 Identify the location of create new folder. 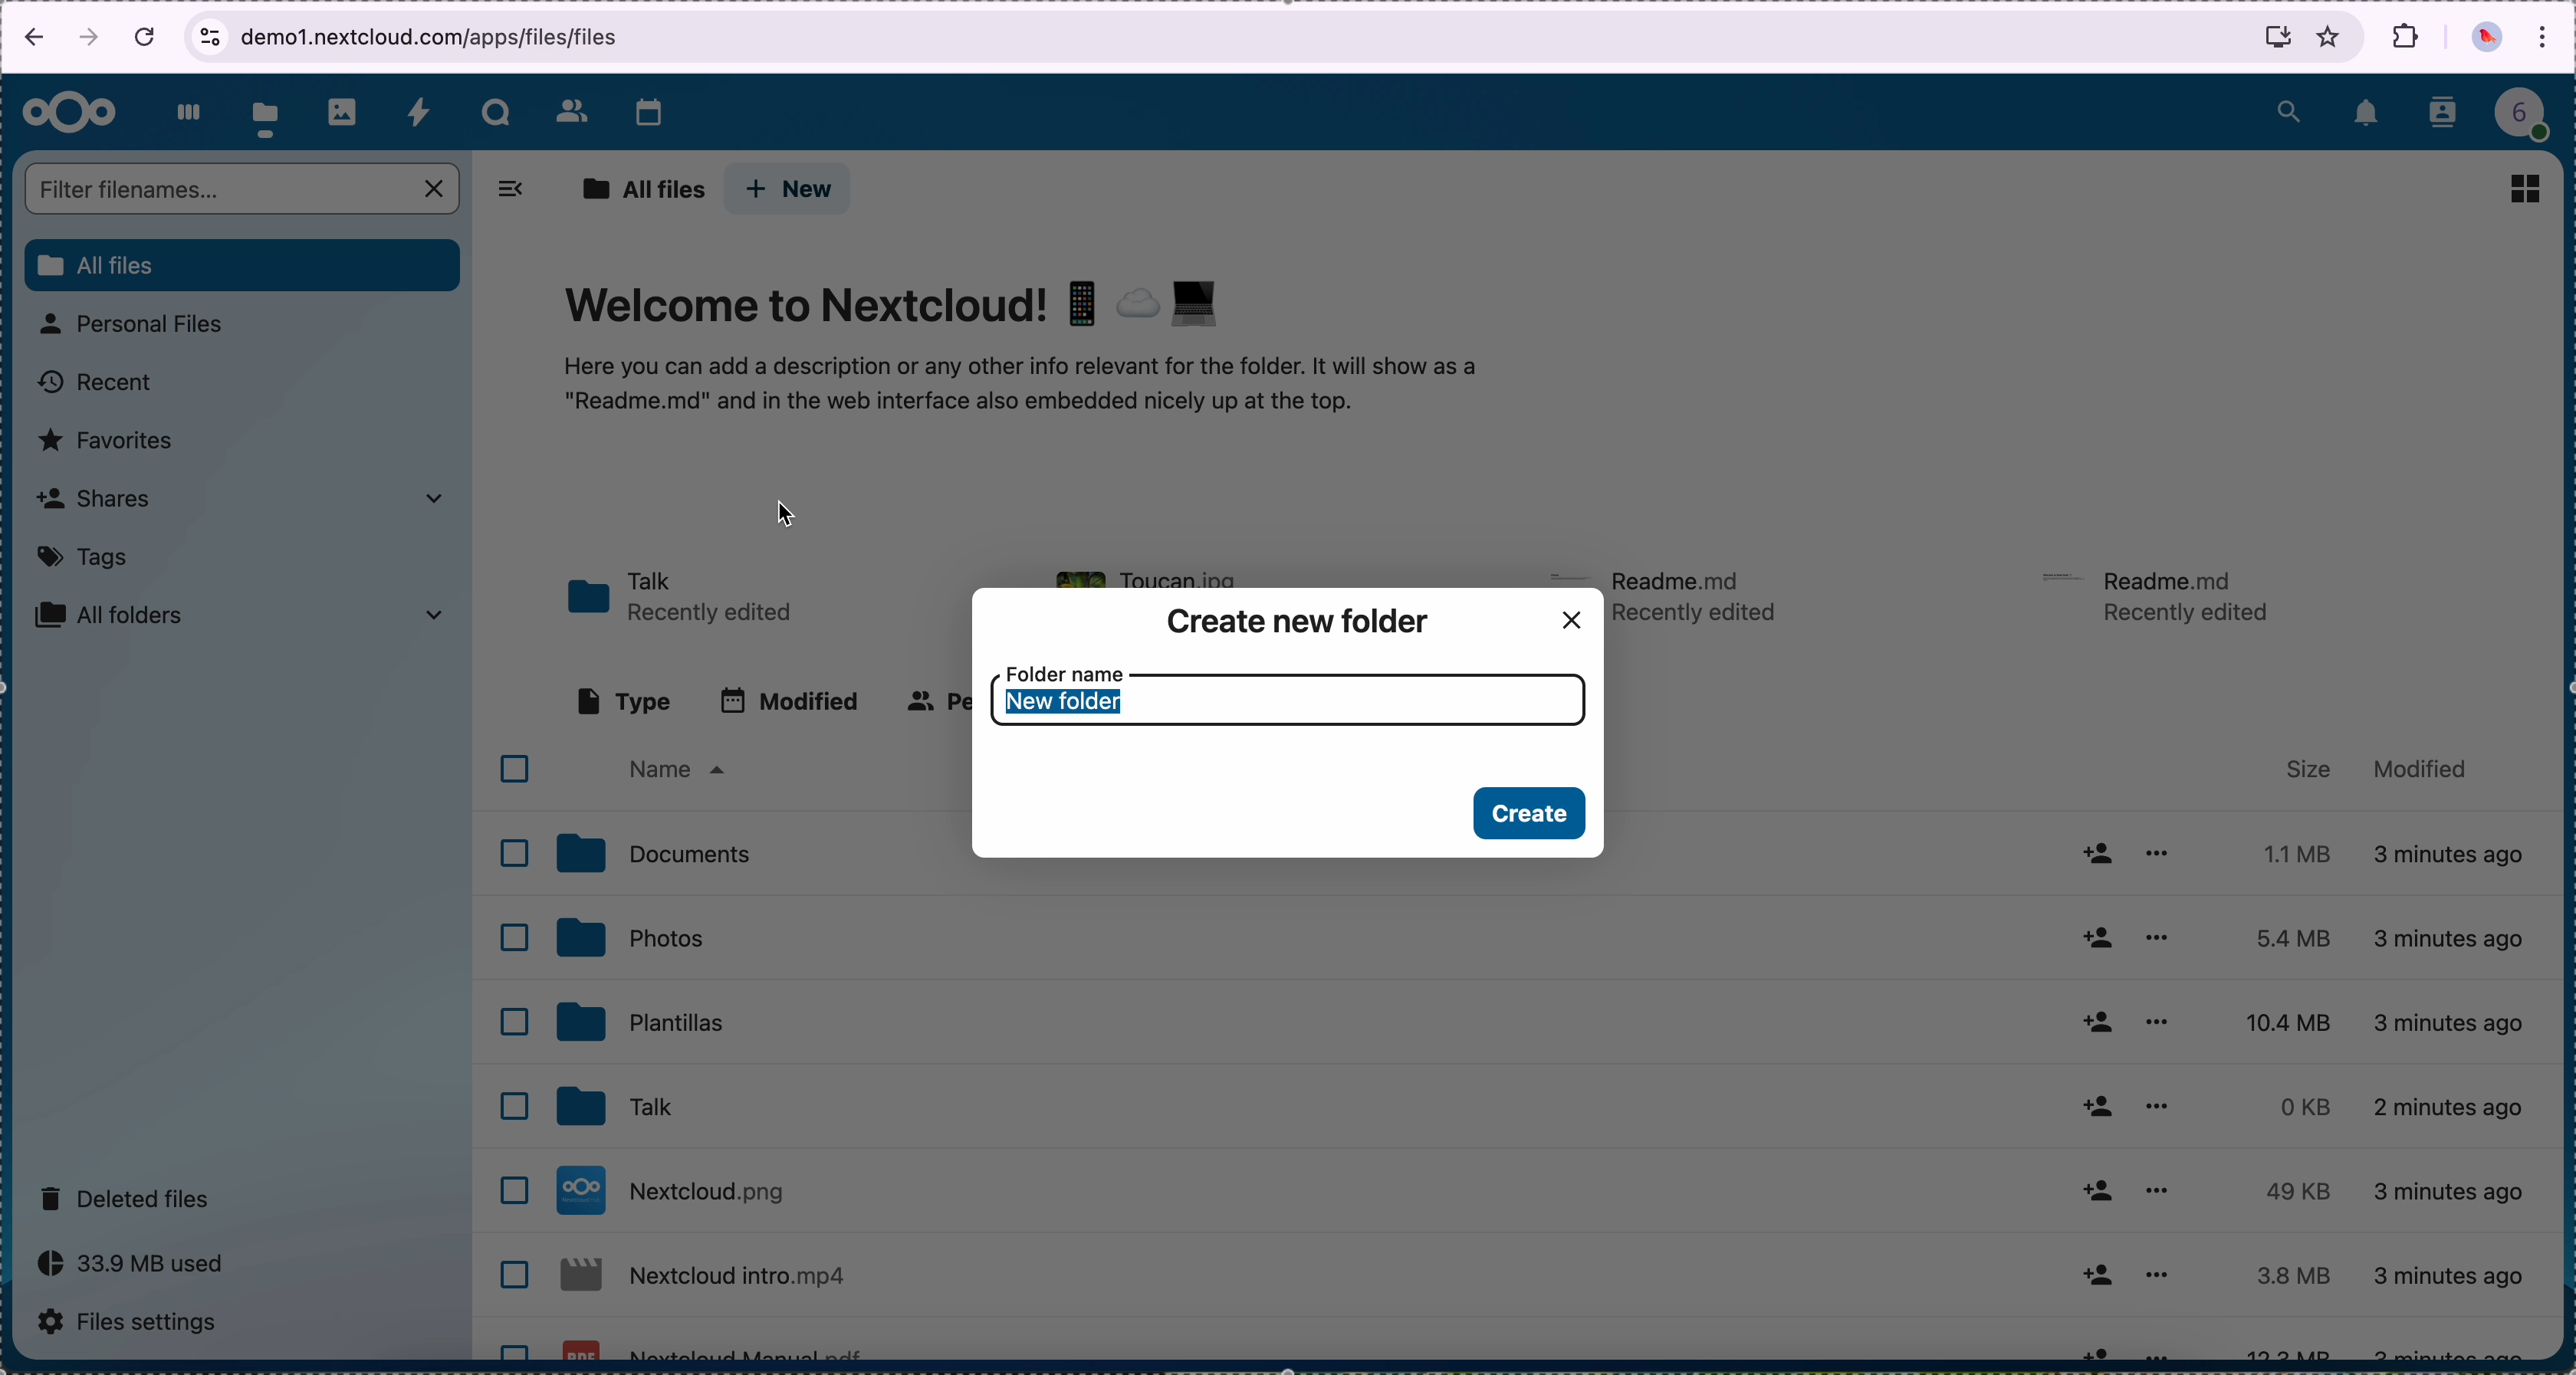
(1299, 621).